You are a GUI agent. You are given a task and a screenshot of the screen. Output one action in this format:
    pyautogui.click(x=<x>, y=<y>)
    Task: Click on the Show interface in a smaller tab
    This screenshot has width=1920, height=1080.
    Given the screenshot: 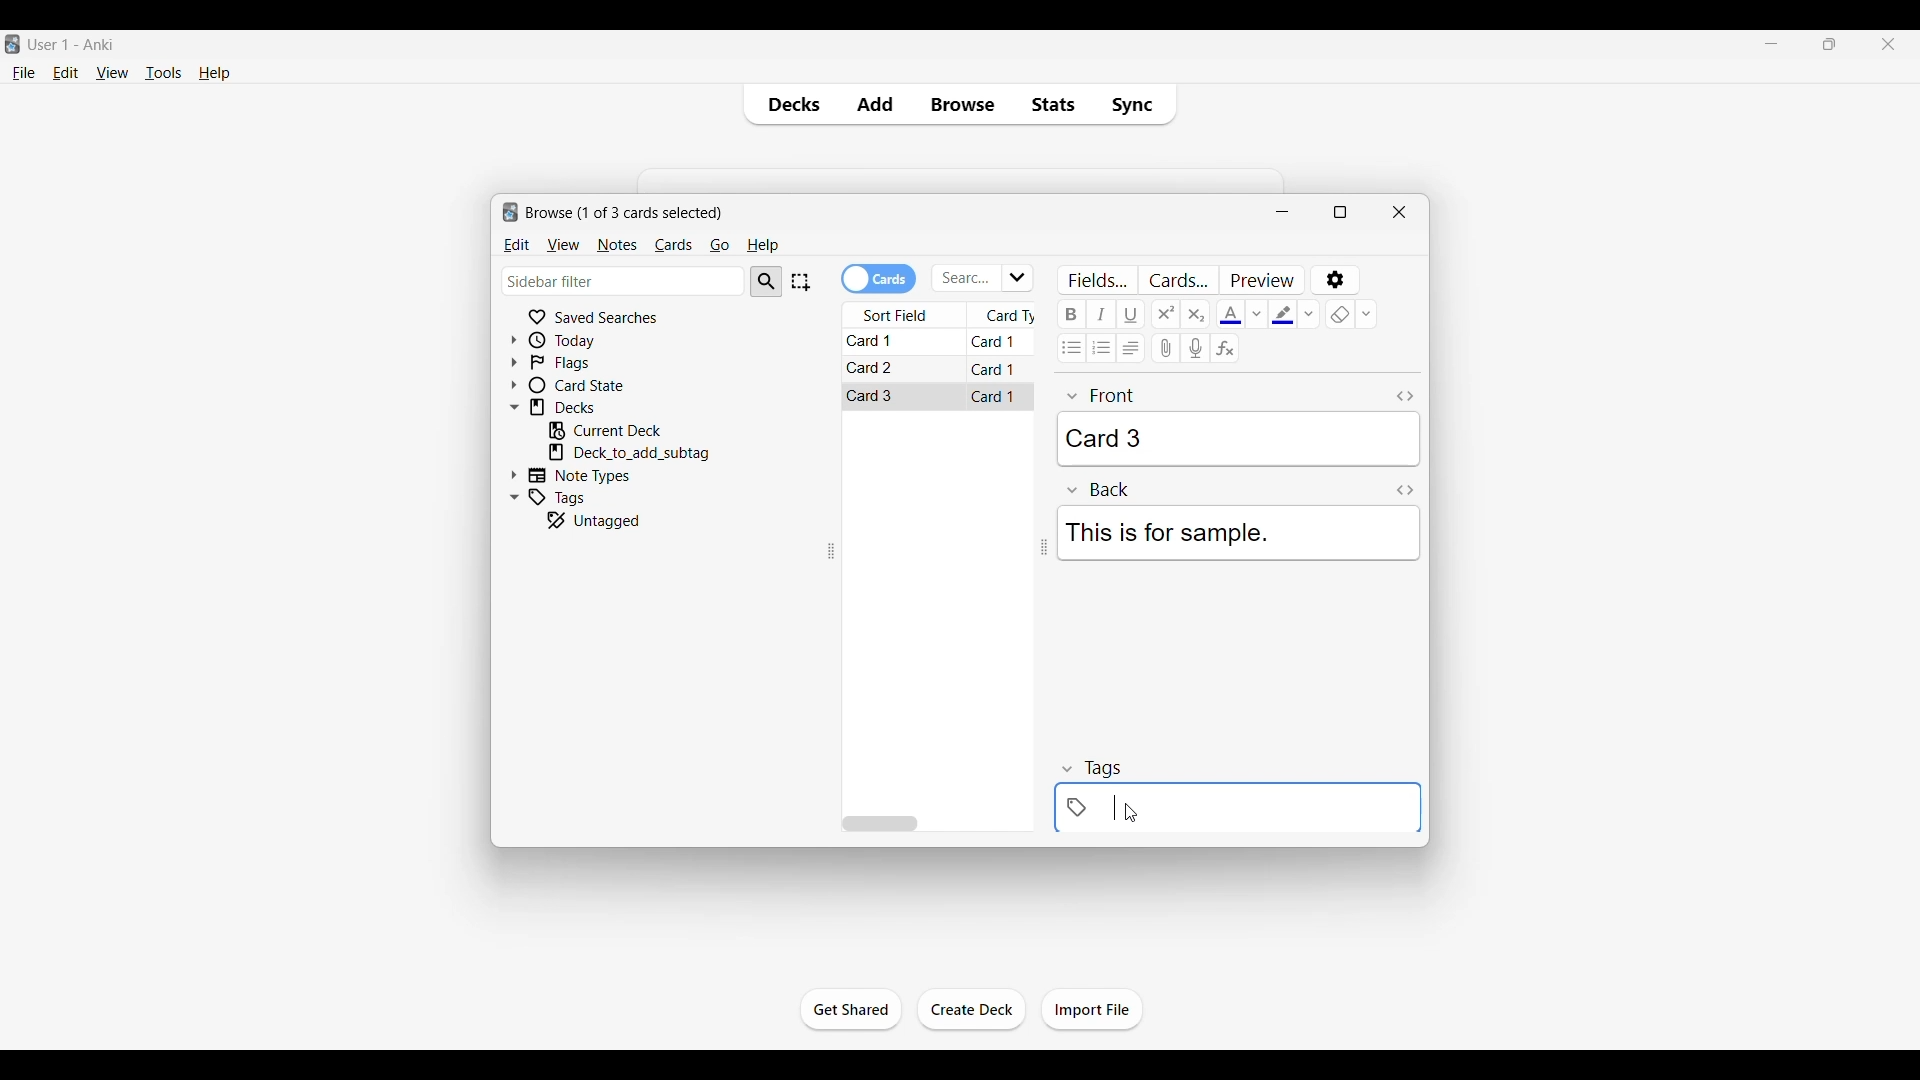 What is the action you would take?
    pyautogui.click(x=1829, y=44)
    